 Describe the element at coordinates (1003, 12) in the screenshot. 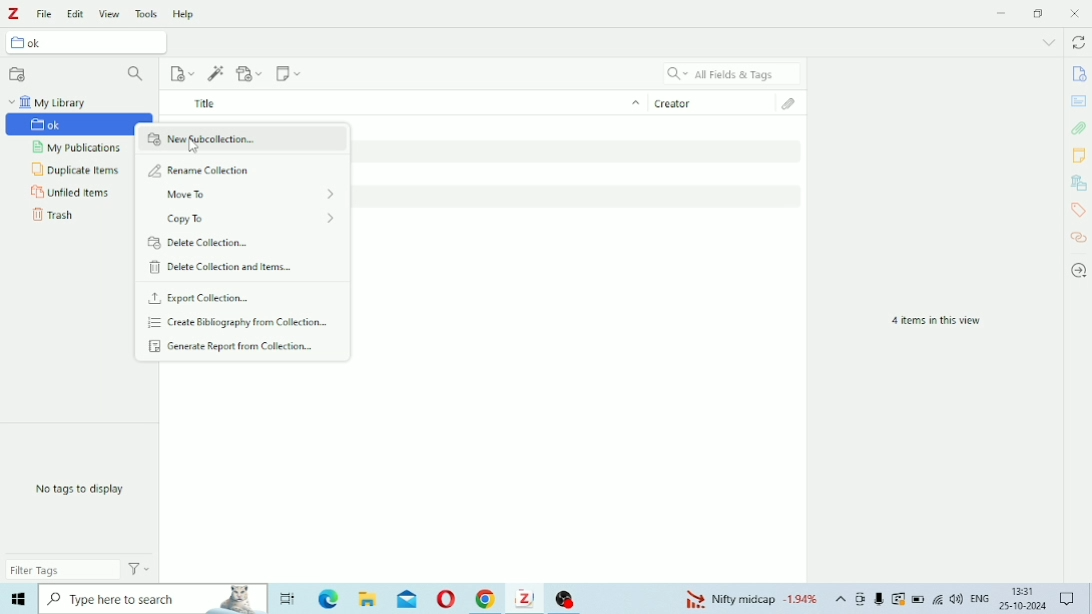

I see `Minimize` at that location.